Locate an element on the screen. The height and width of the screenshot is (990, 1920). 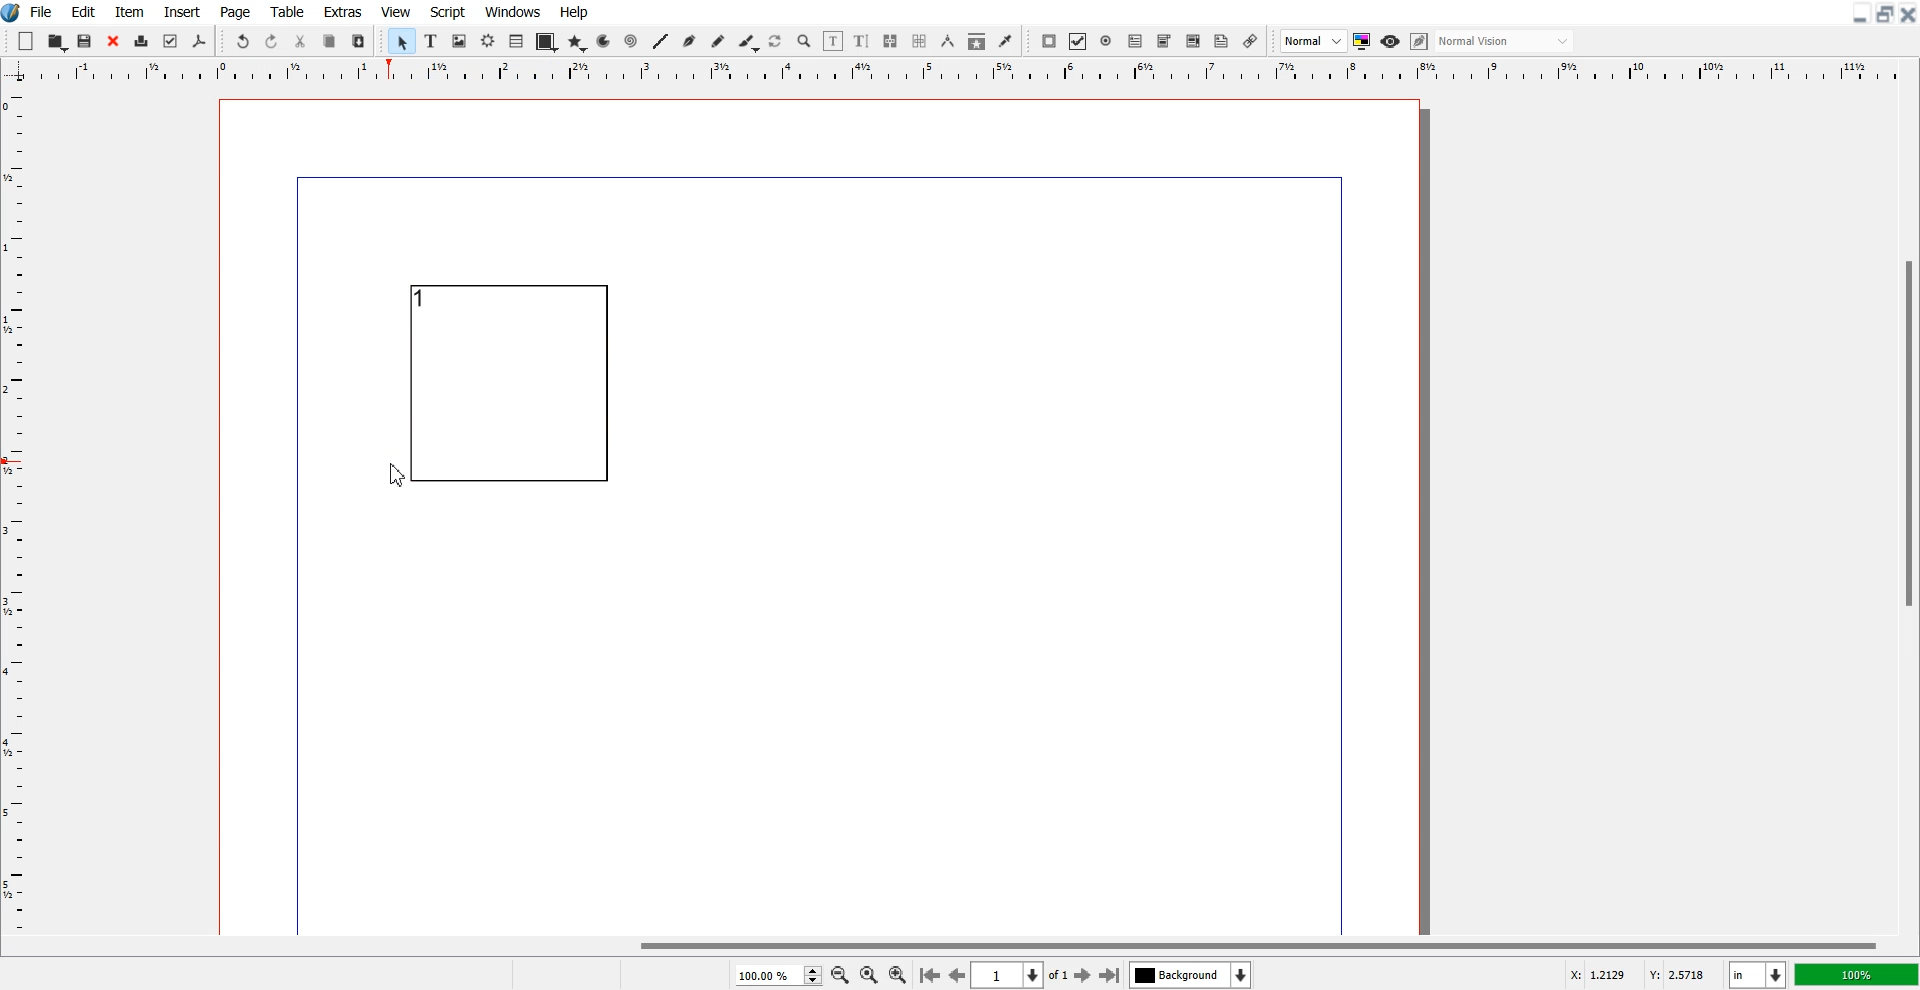
Close is located at coordinates (113, 42).